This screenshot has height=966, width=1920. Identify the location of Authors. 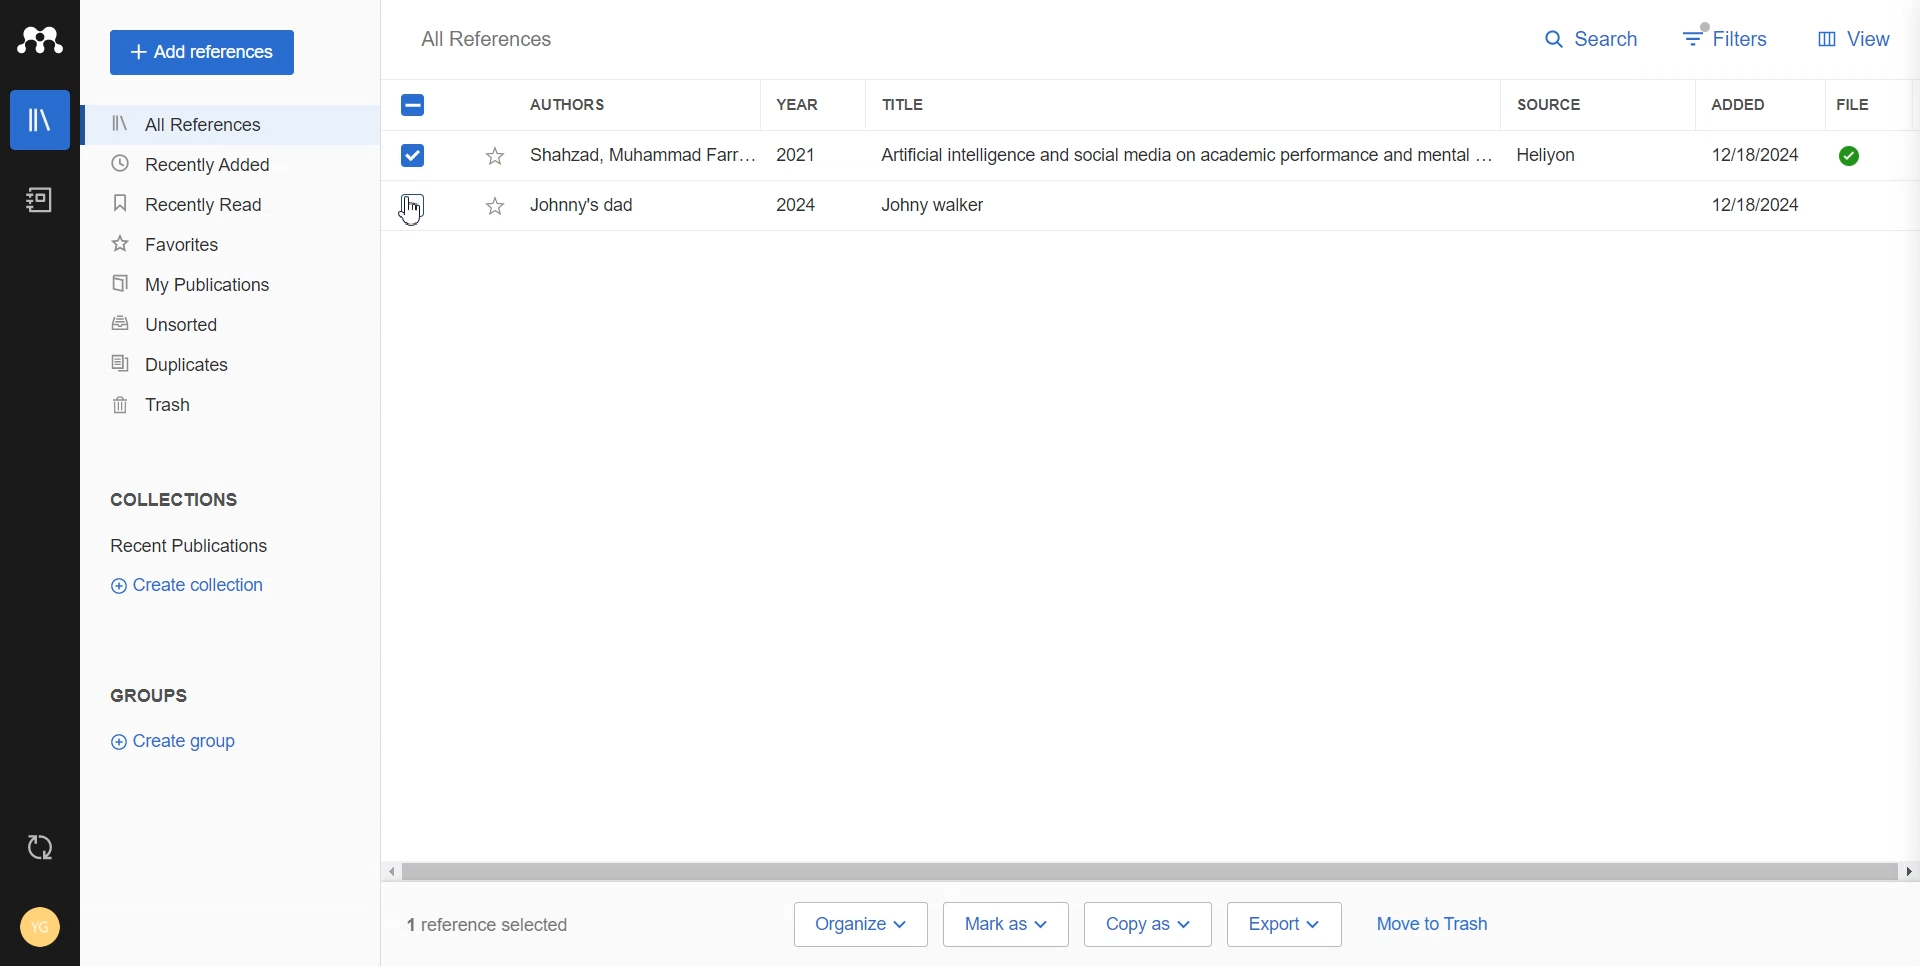
(577, 106).